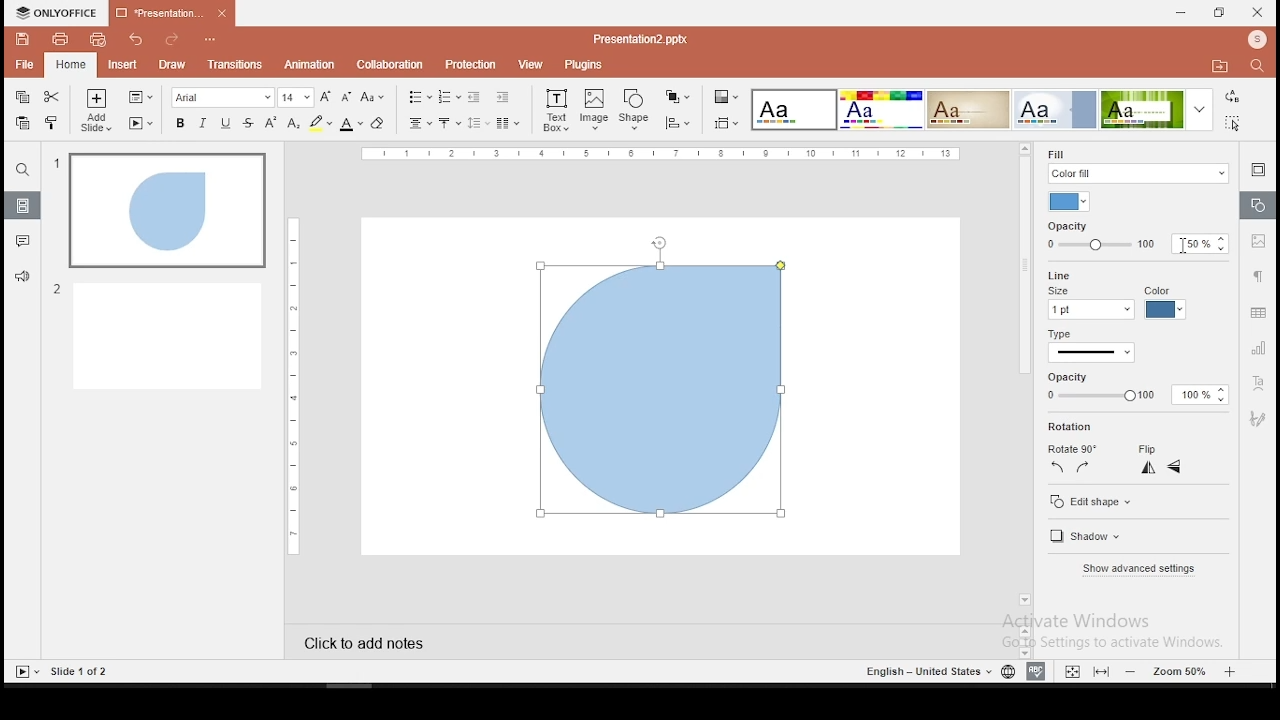 This screenshot has height=720, width=1280. I want to click on fill, so click(1137, 164).